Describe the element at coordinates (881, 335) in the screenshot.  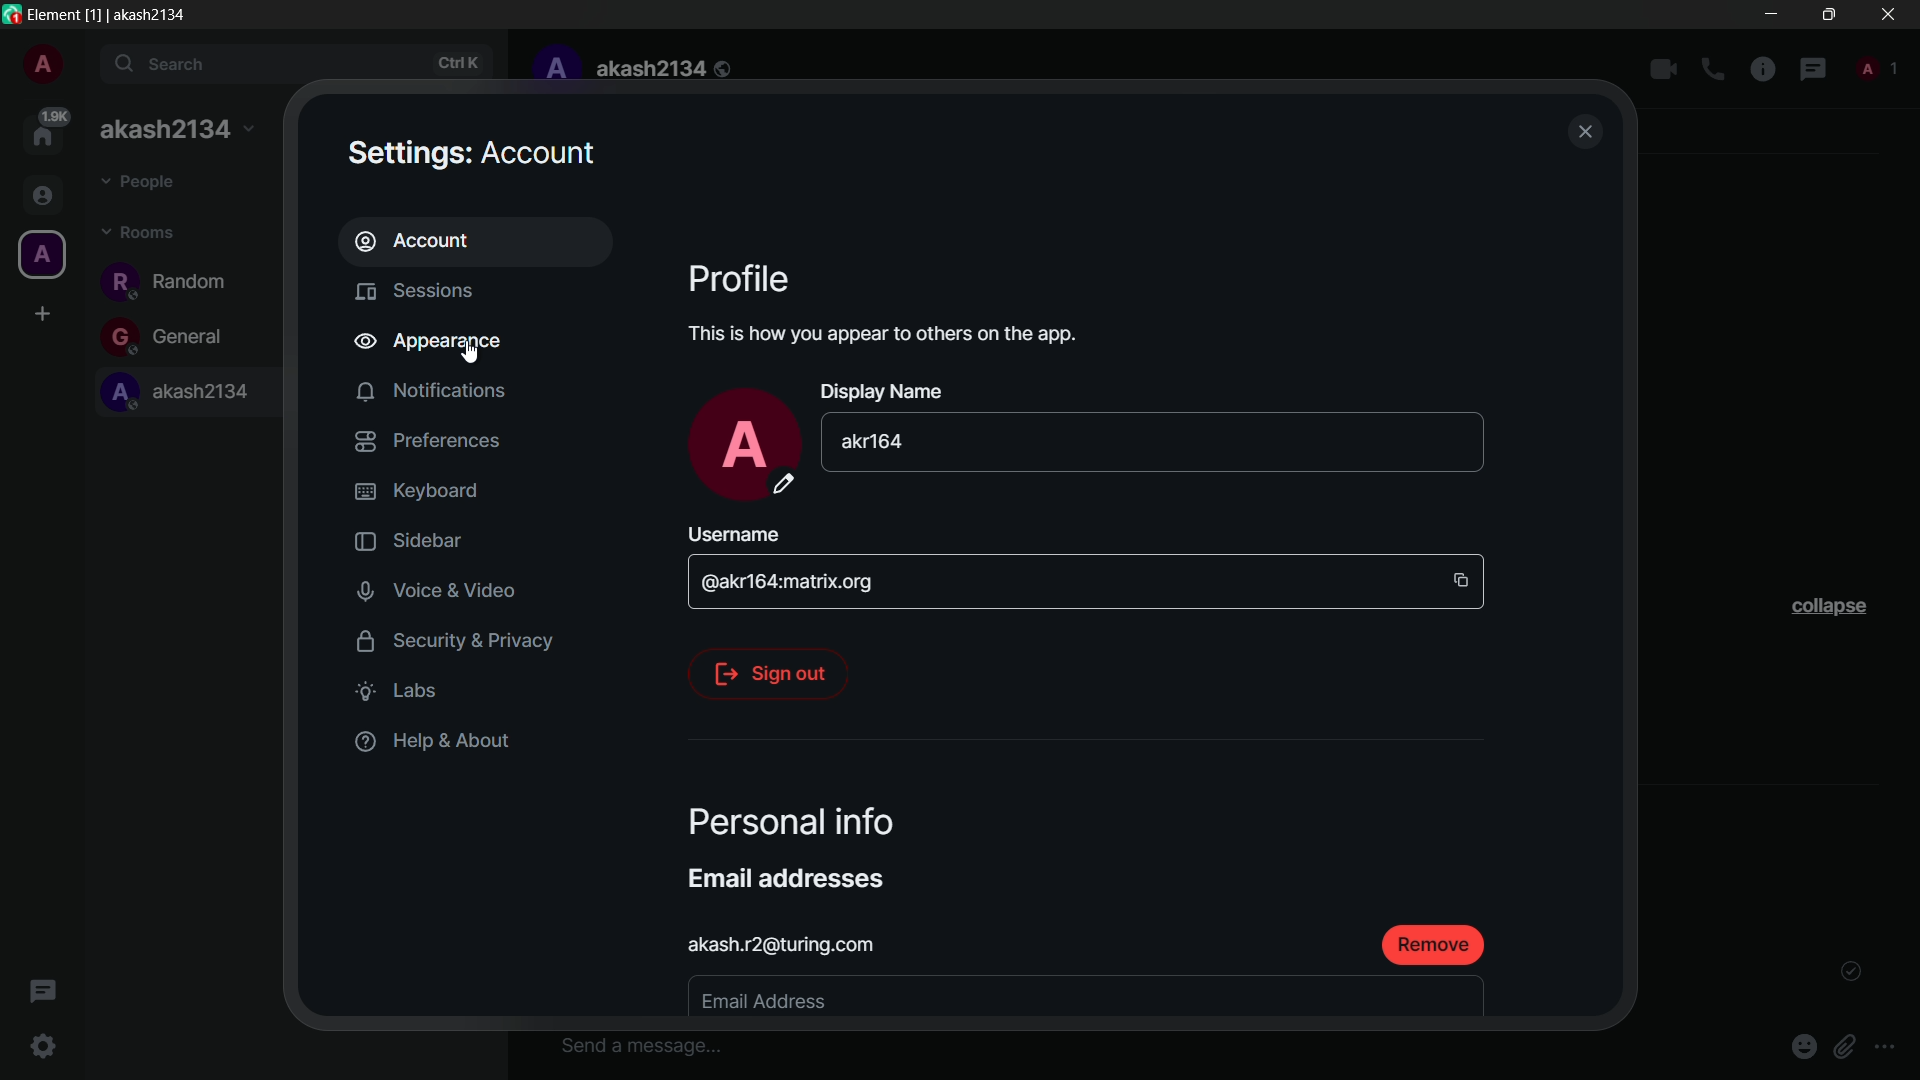
I see `This is how you appear to others on the app.` at that location.